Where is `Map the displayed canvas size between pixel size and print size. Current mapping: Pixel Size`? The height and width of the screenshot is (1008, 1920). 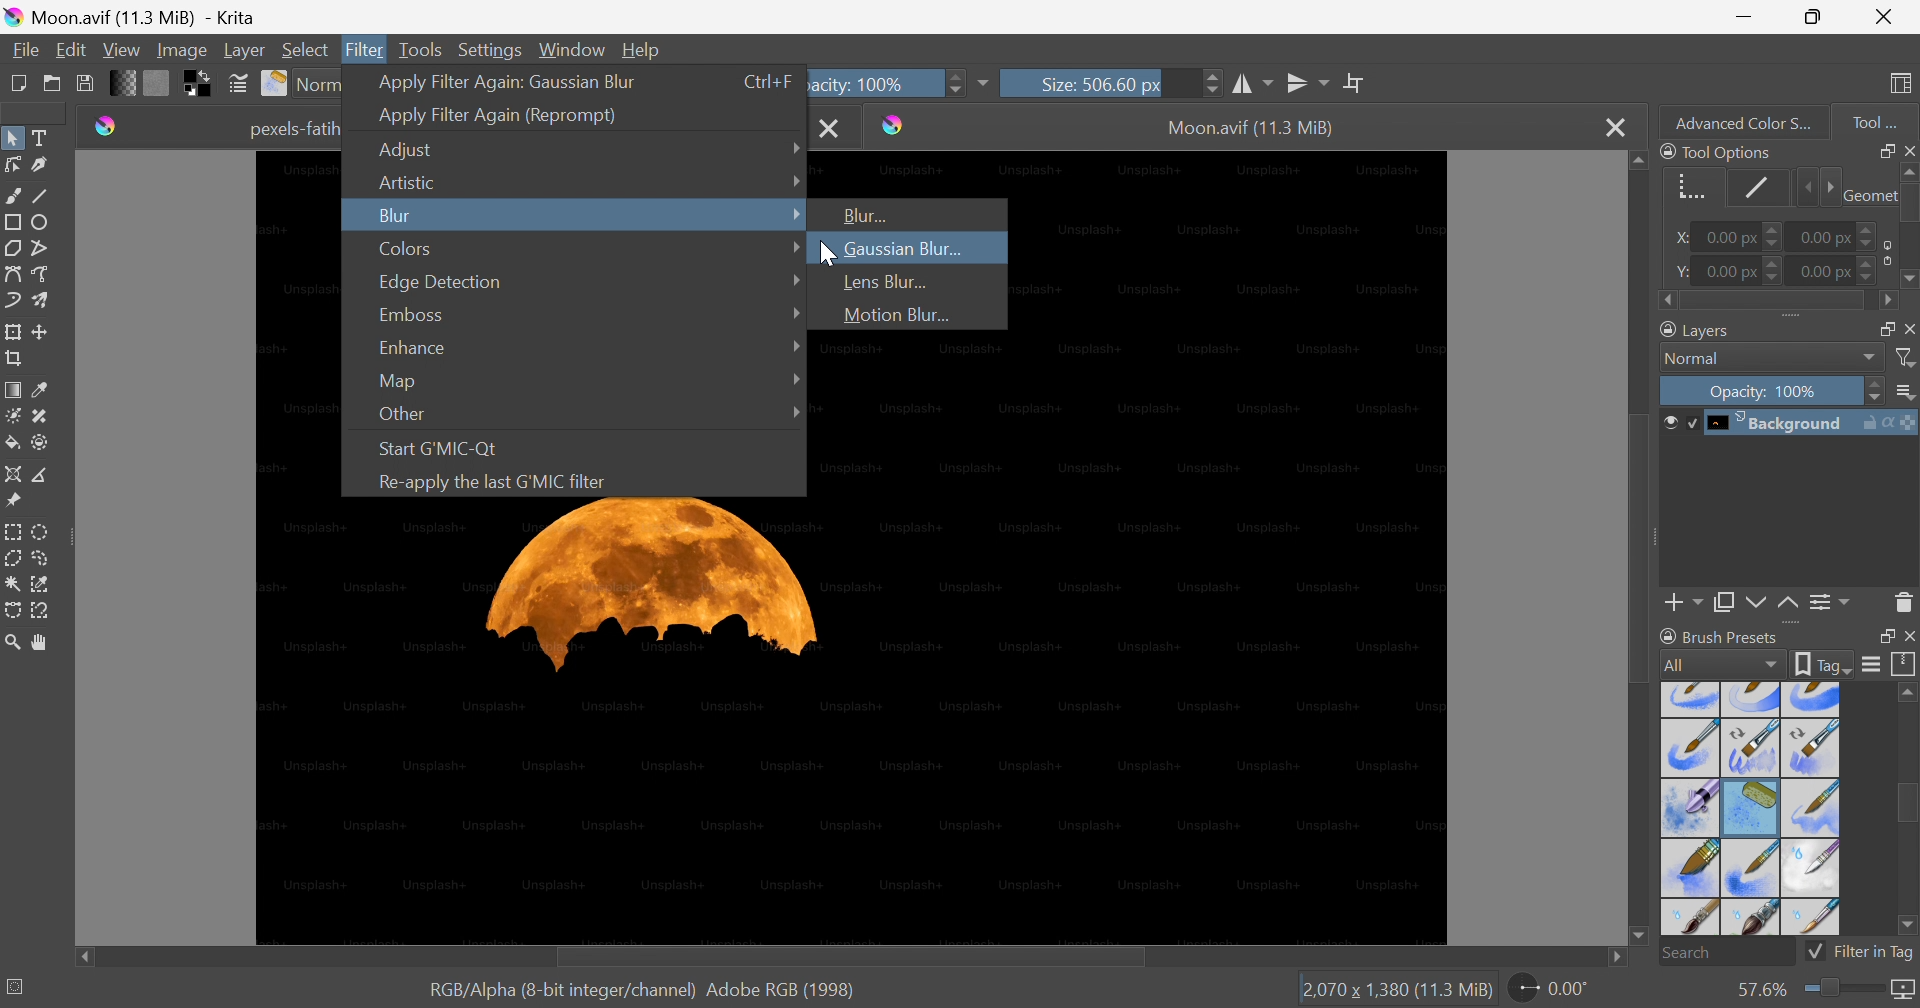
Map the displayed canvas size between pixel size and print size. Current mapping: Pixel Size is located at coordinates (1907, 991).